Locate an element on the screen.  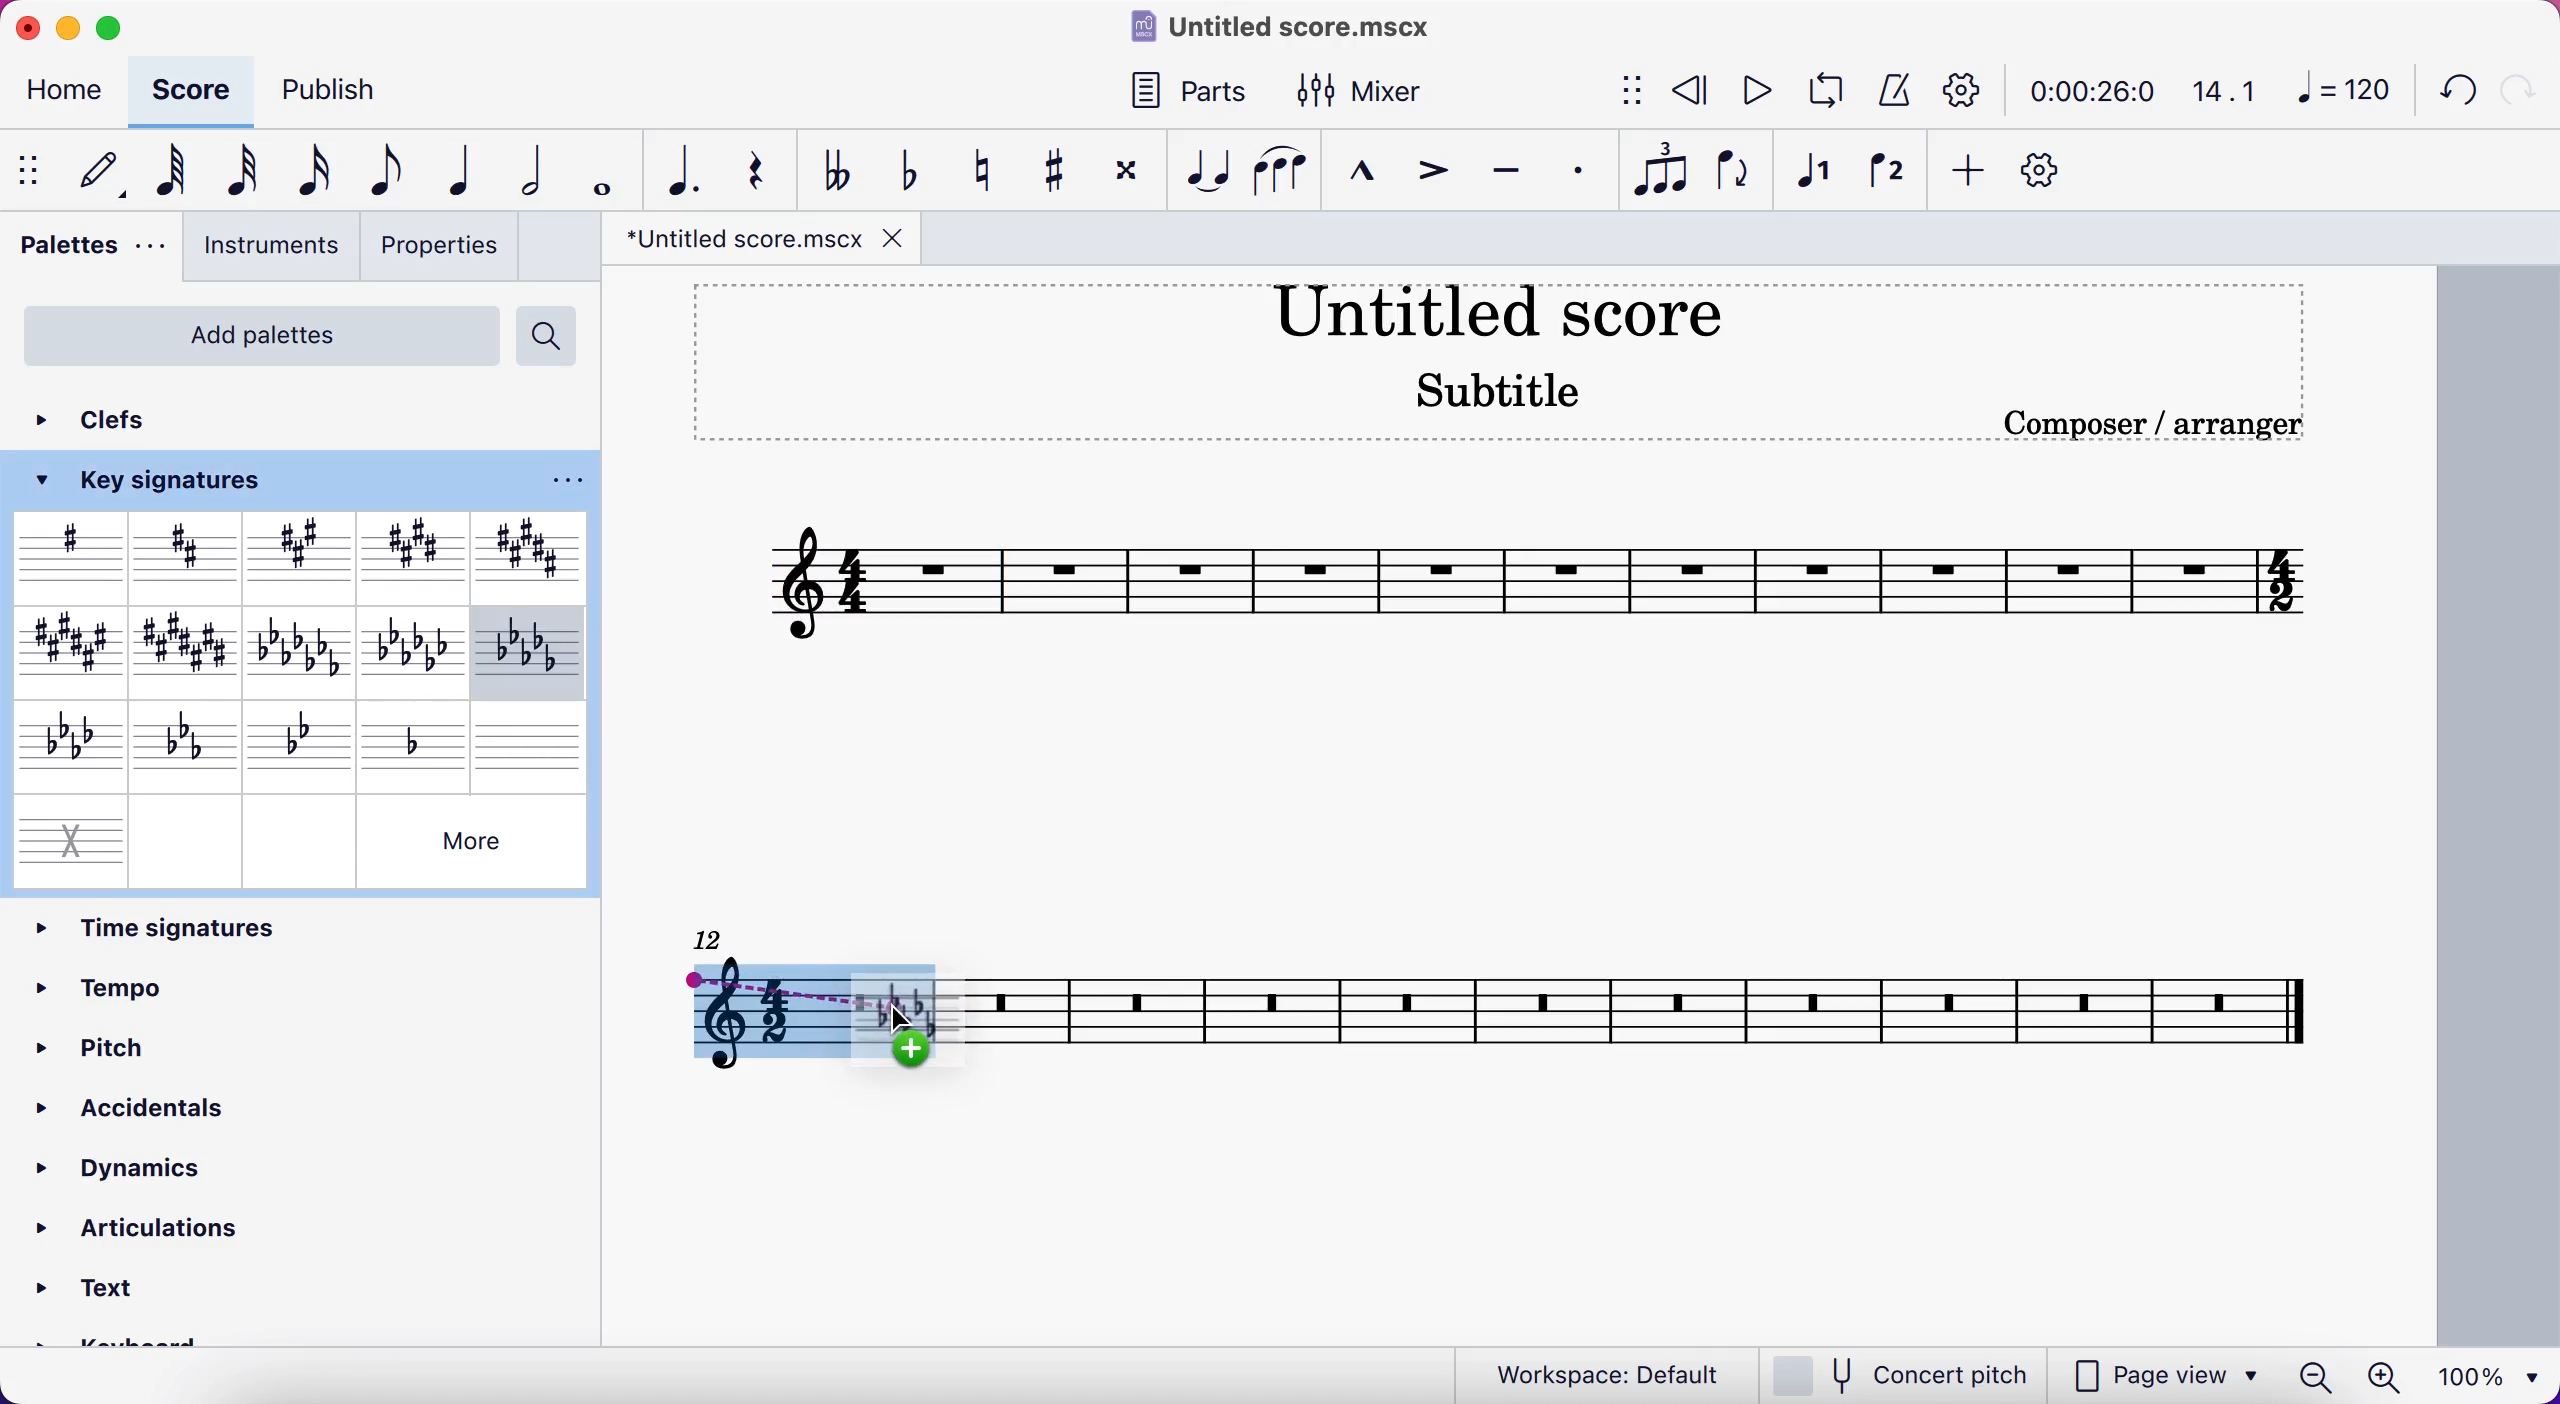
D major is located at coordinates (185, 554).